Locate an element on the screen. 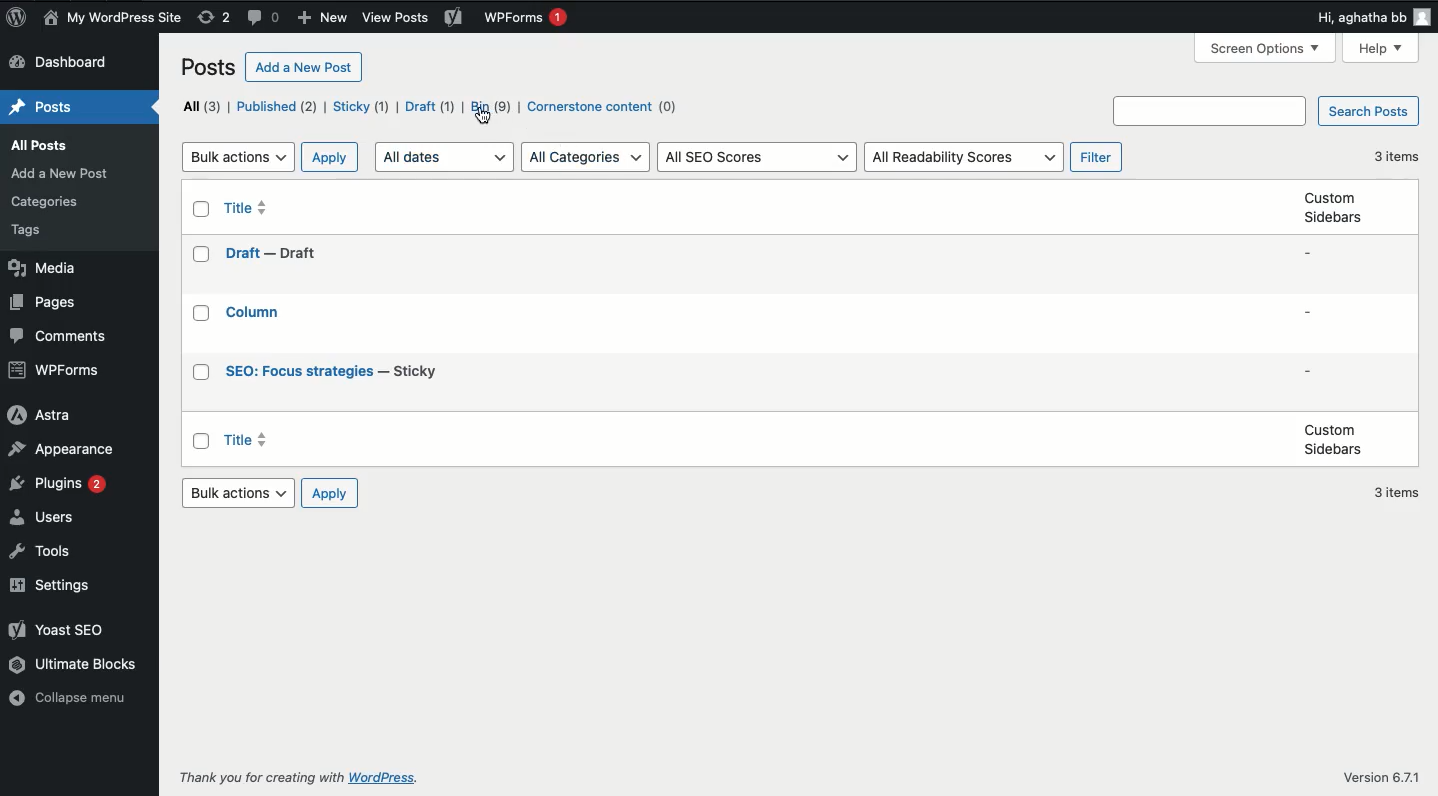 This screenshot has height=796, width=1438. Title is located at coordinates (249, 208).